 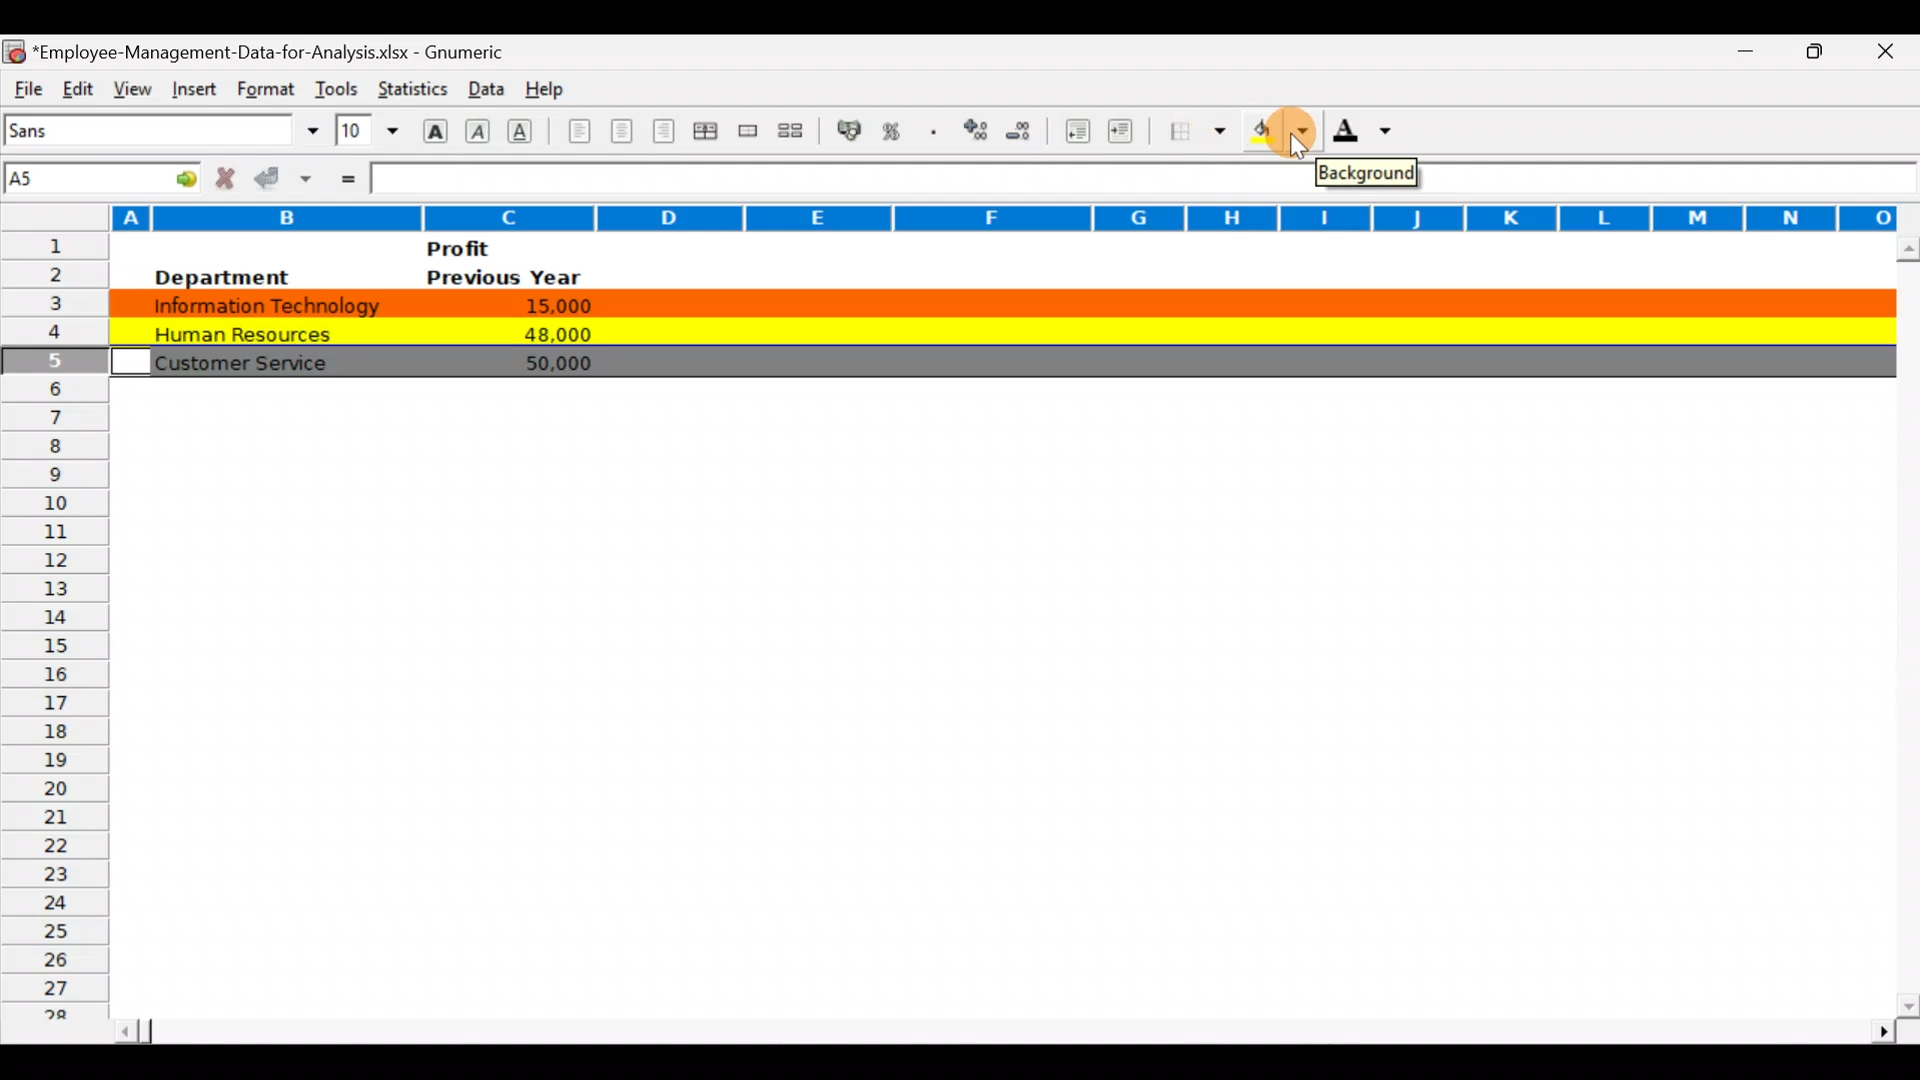 What do you see at coordinates (496, 248) in the screenshot?
I see `Profit` at bounding box center [496, 248].